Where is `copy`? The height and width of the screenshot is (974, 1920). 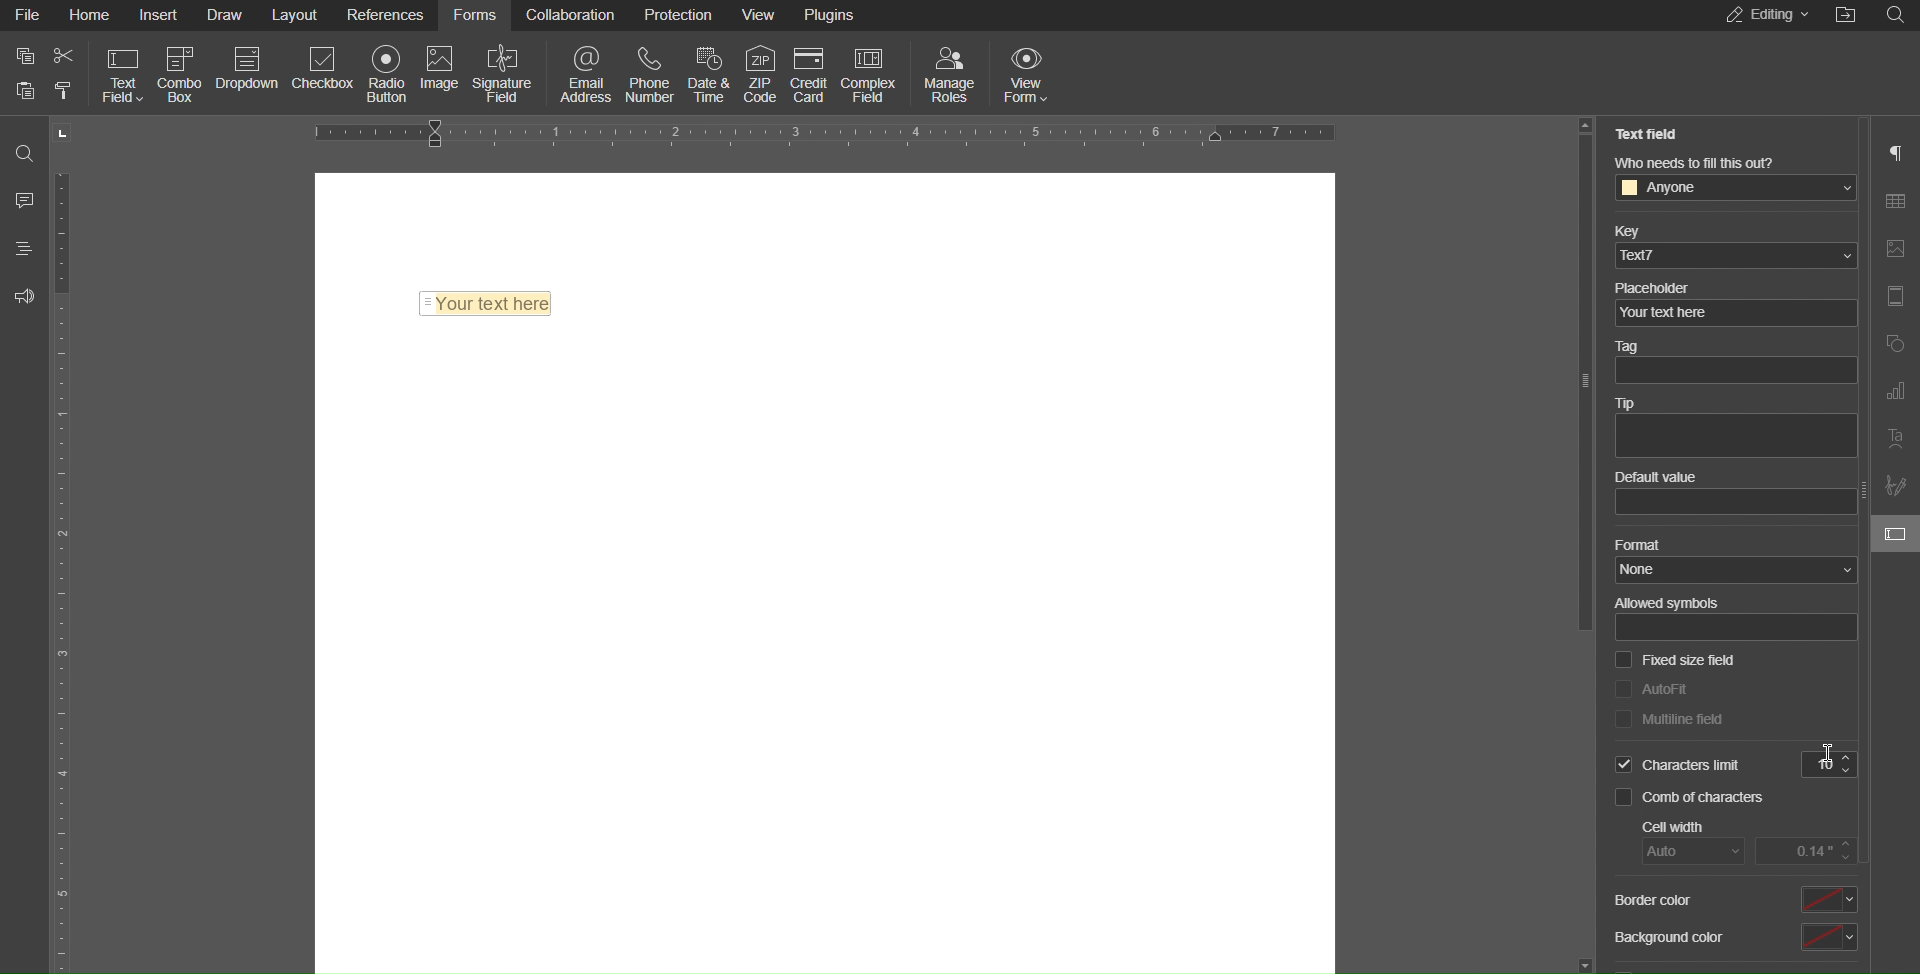 copy is located at coordinates (24, 56).